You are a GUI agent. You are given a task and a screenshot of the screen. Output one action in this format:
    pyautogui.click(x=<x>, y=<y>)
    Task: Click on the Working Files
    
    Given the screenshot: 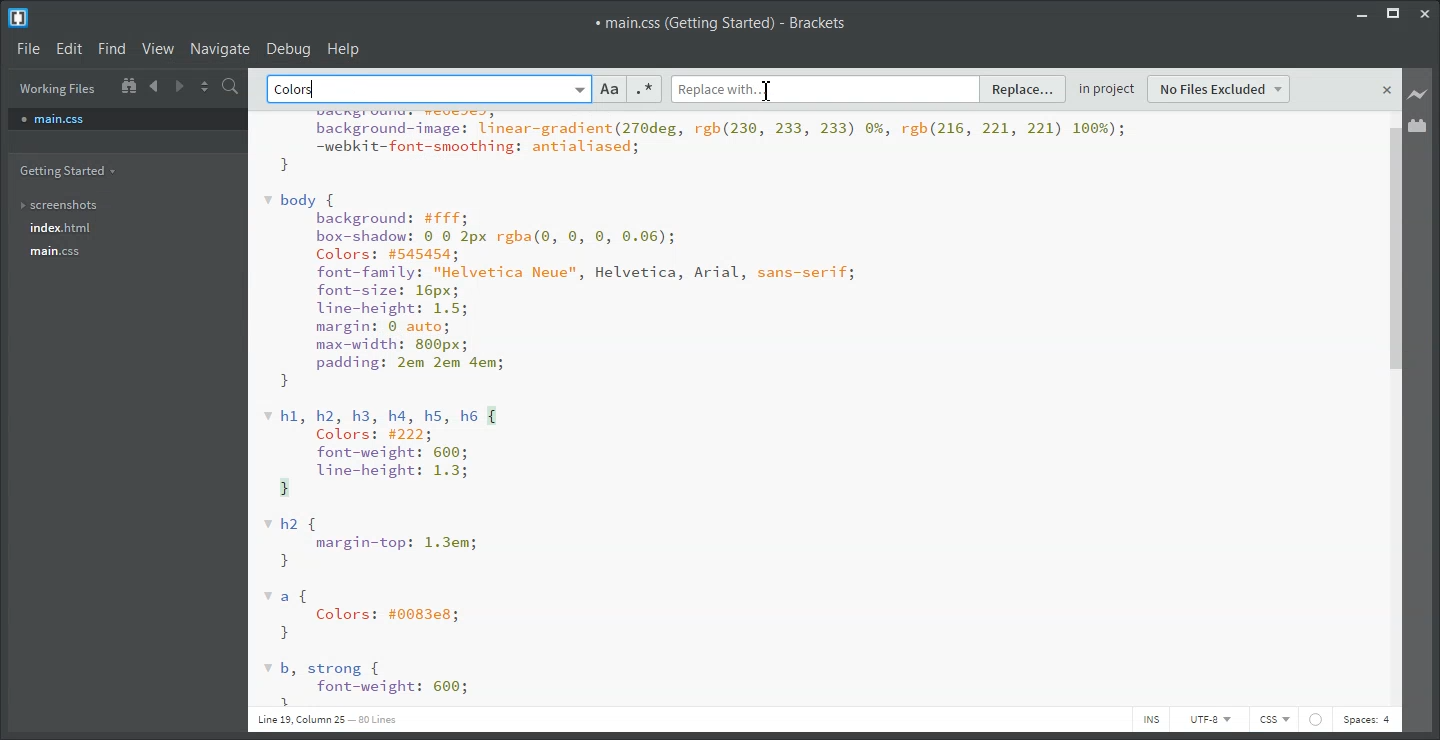 What is the action you would take?
    pyautogui.click(x=58, y=89)
    